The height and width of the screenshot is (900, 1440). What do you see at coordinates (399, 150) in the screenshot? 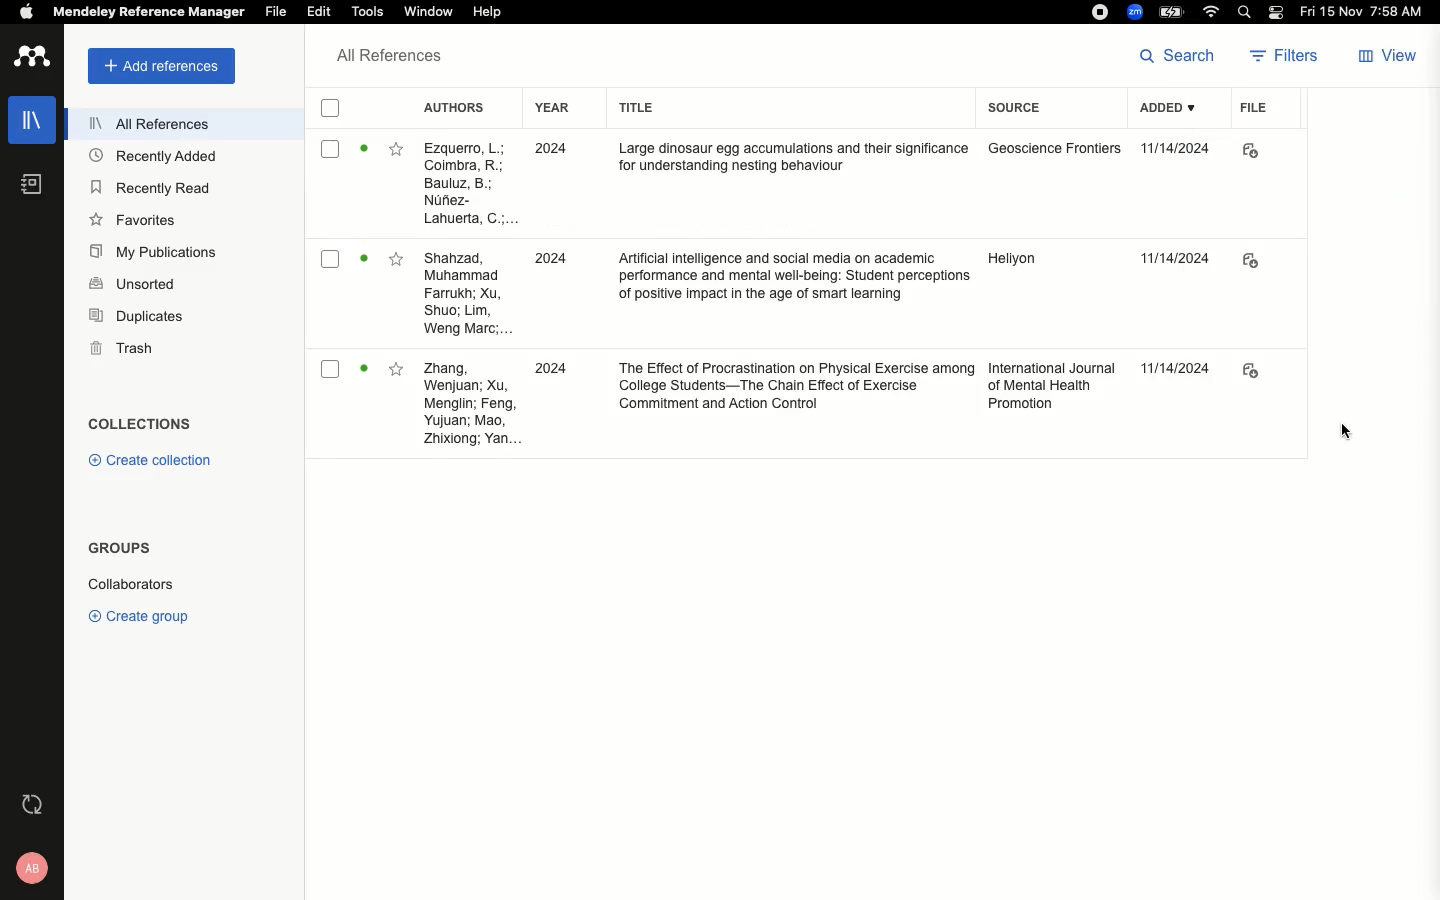
I see `Favorites` at bounding box center [399, 150].